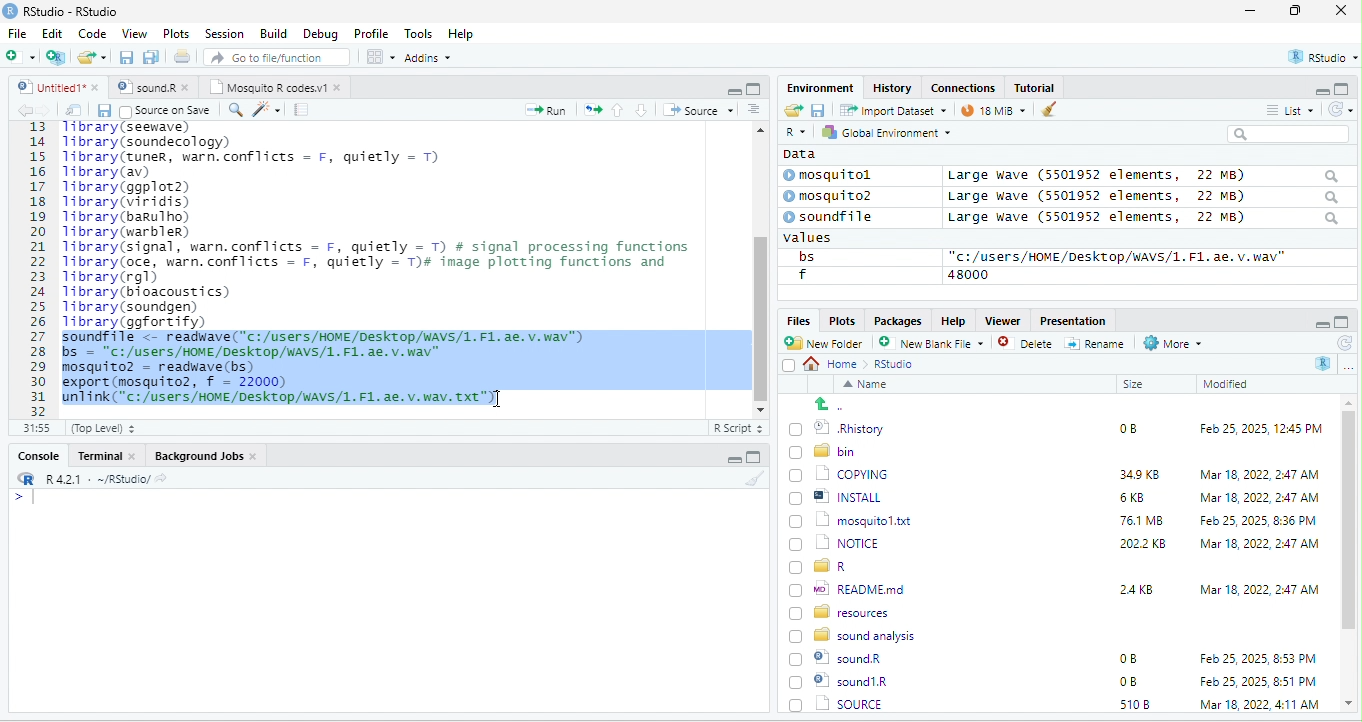  I want to click on search, so click(1288, 134).